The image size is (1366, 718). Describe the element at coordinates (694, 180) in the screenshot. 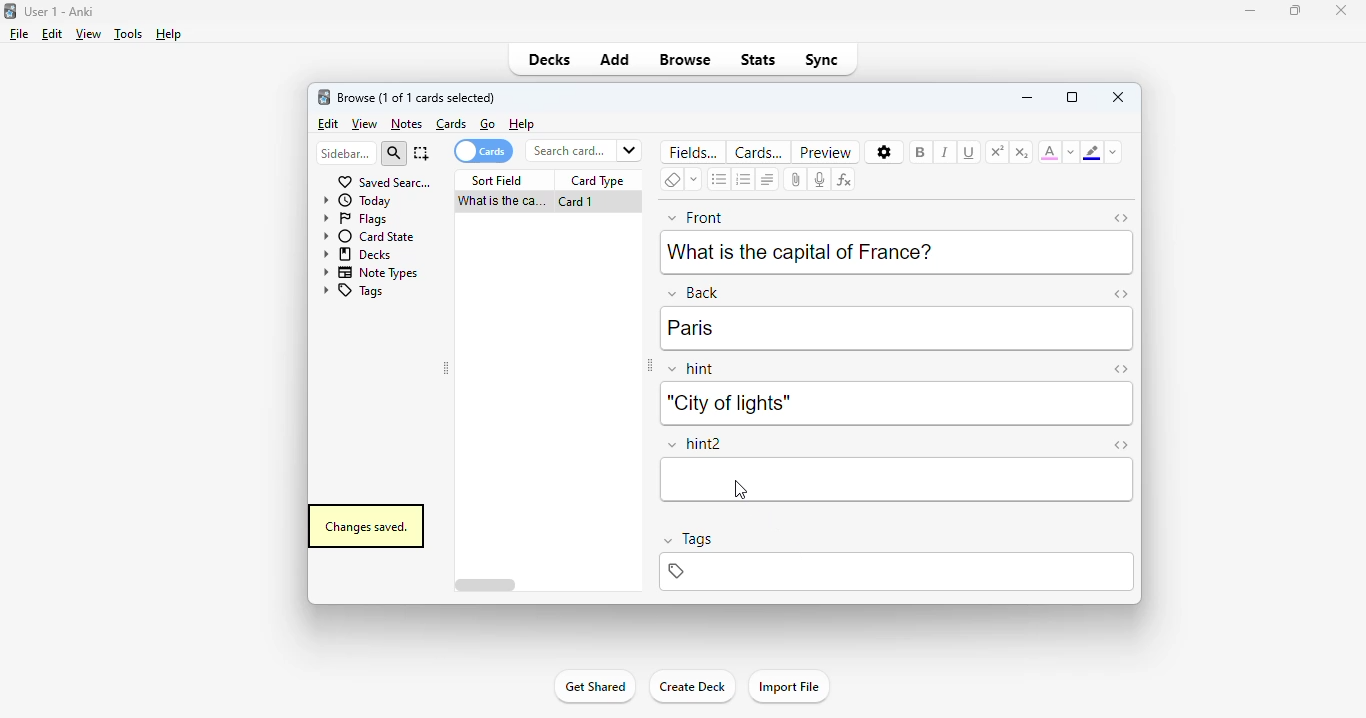

I see `select formatting to remove` at that location.